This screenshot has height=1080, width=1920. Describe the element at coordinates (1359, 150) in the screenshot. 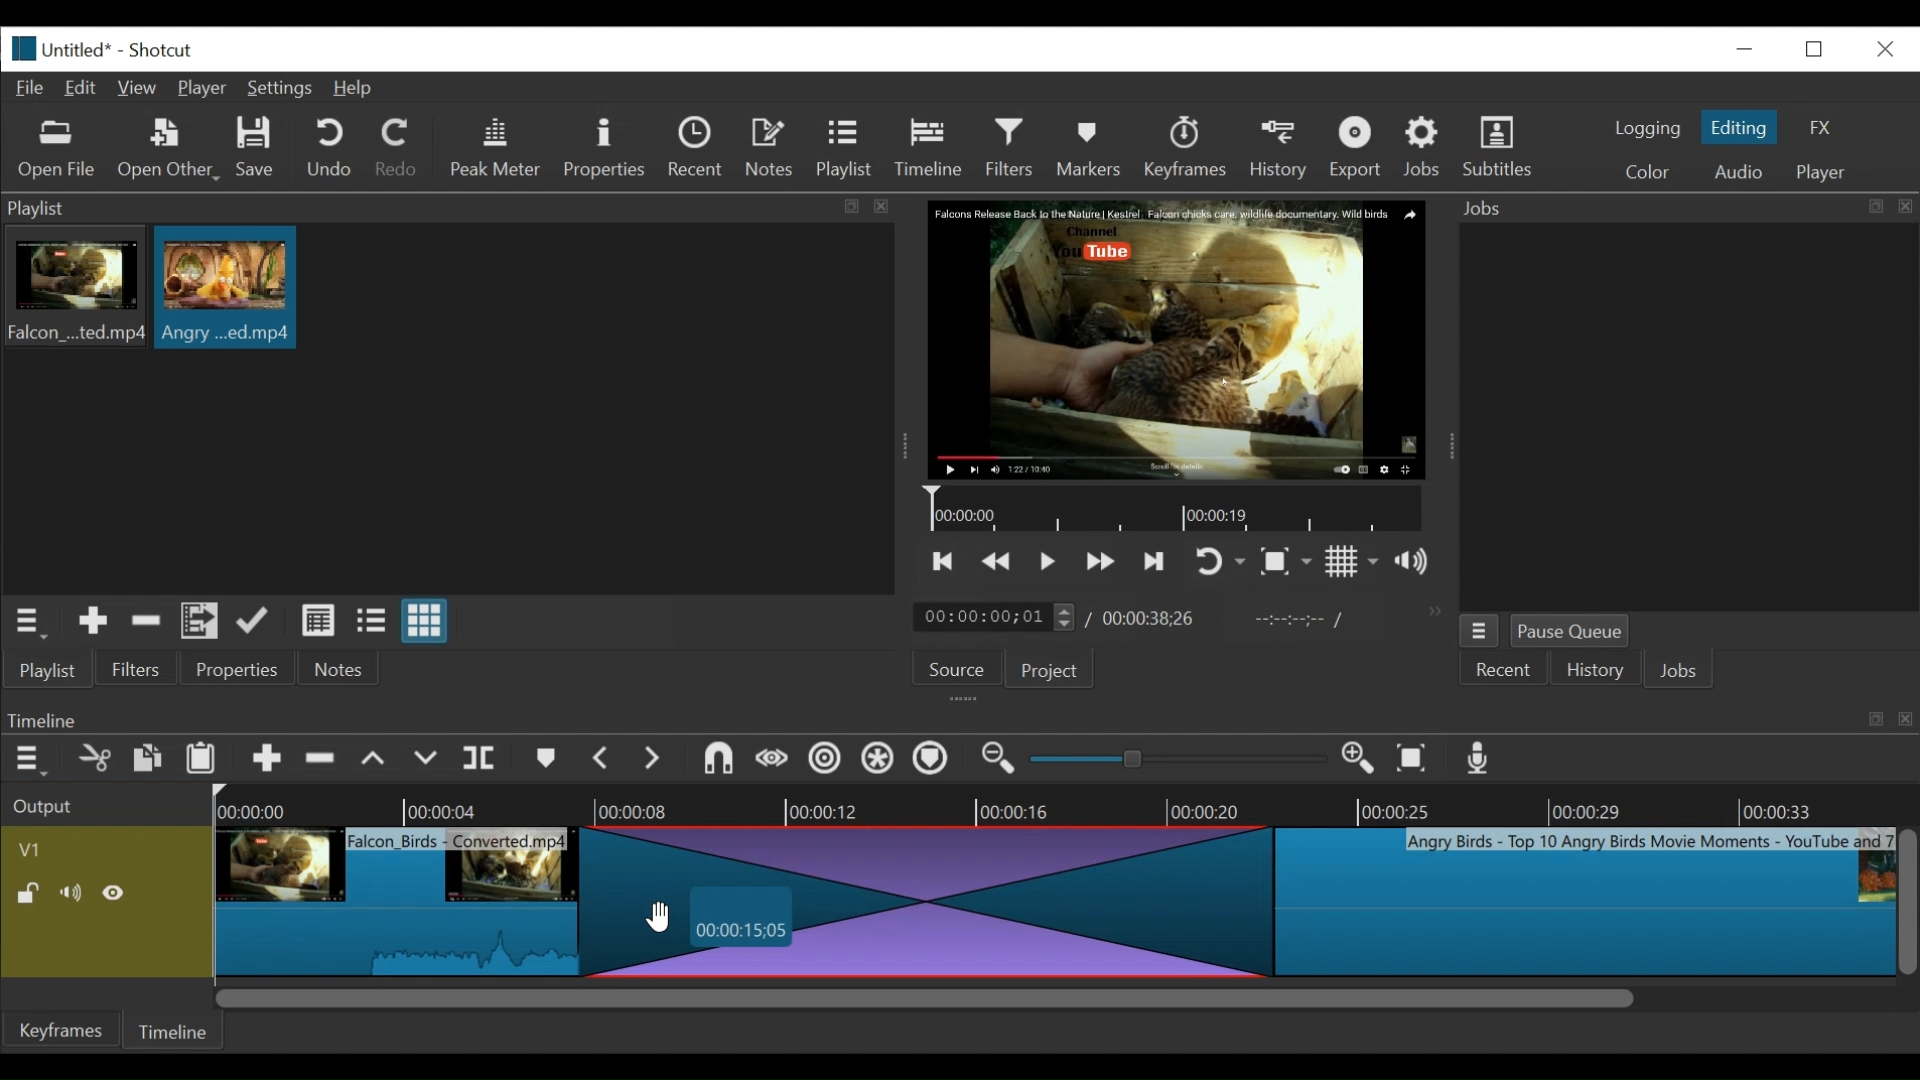

I see `Export` at that location.